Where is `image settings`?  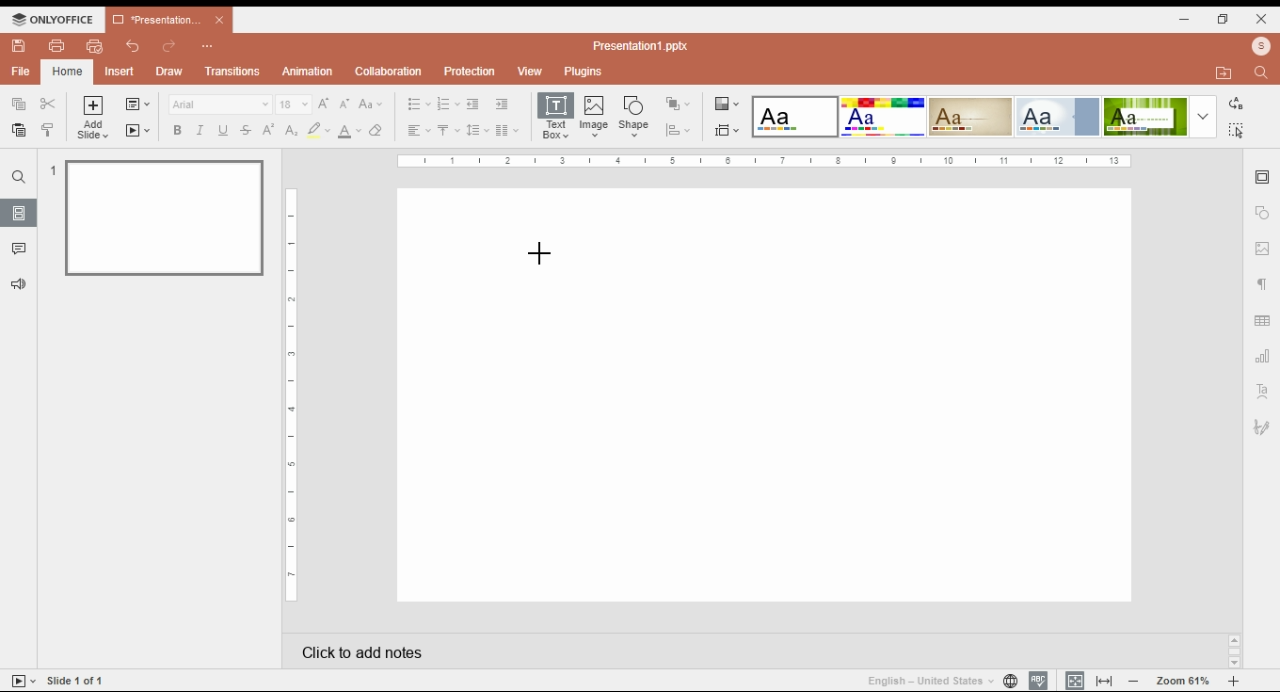
image settings is located at coordinates (1261, 250).